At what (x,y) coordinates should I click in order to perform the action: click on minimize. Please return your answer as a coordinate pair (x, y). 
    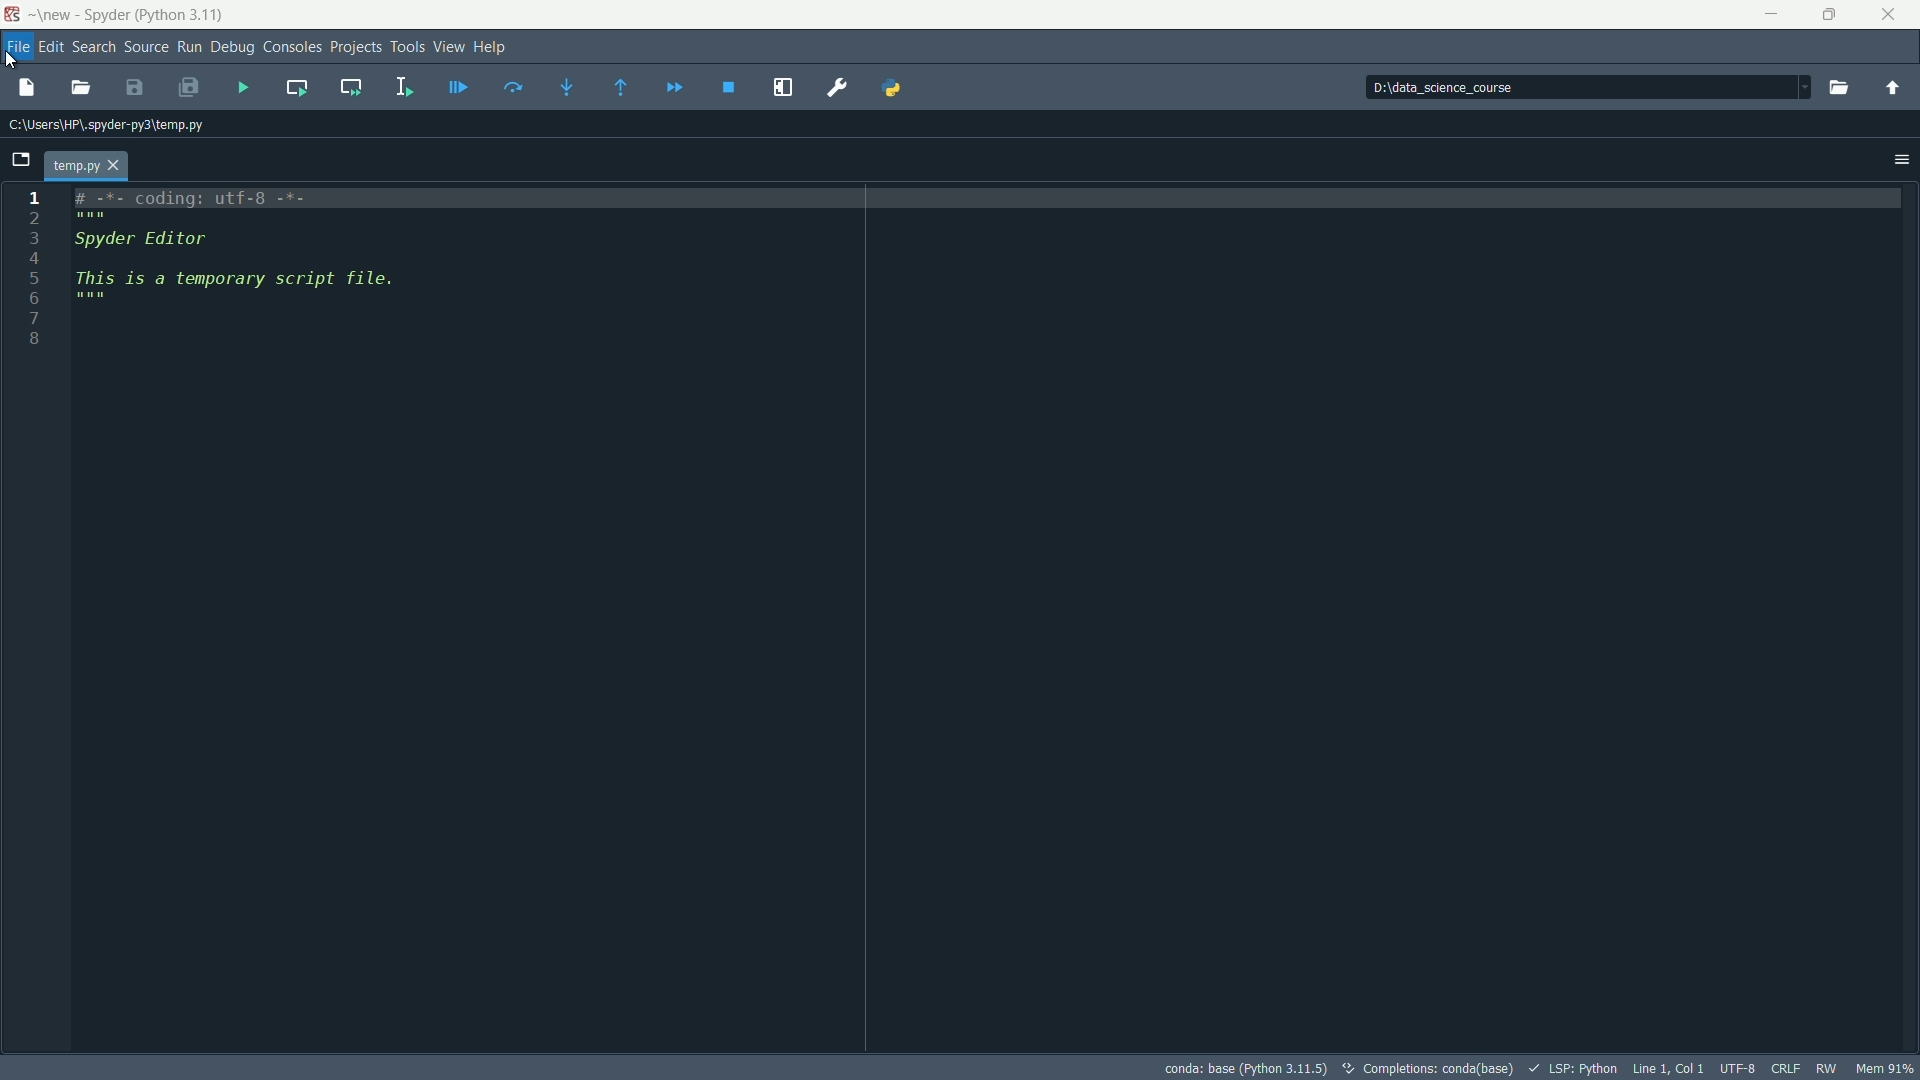
    Looking at the image, I should click on (1777, 15).